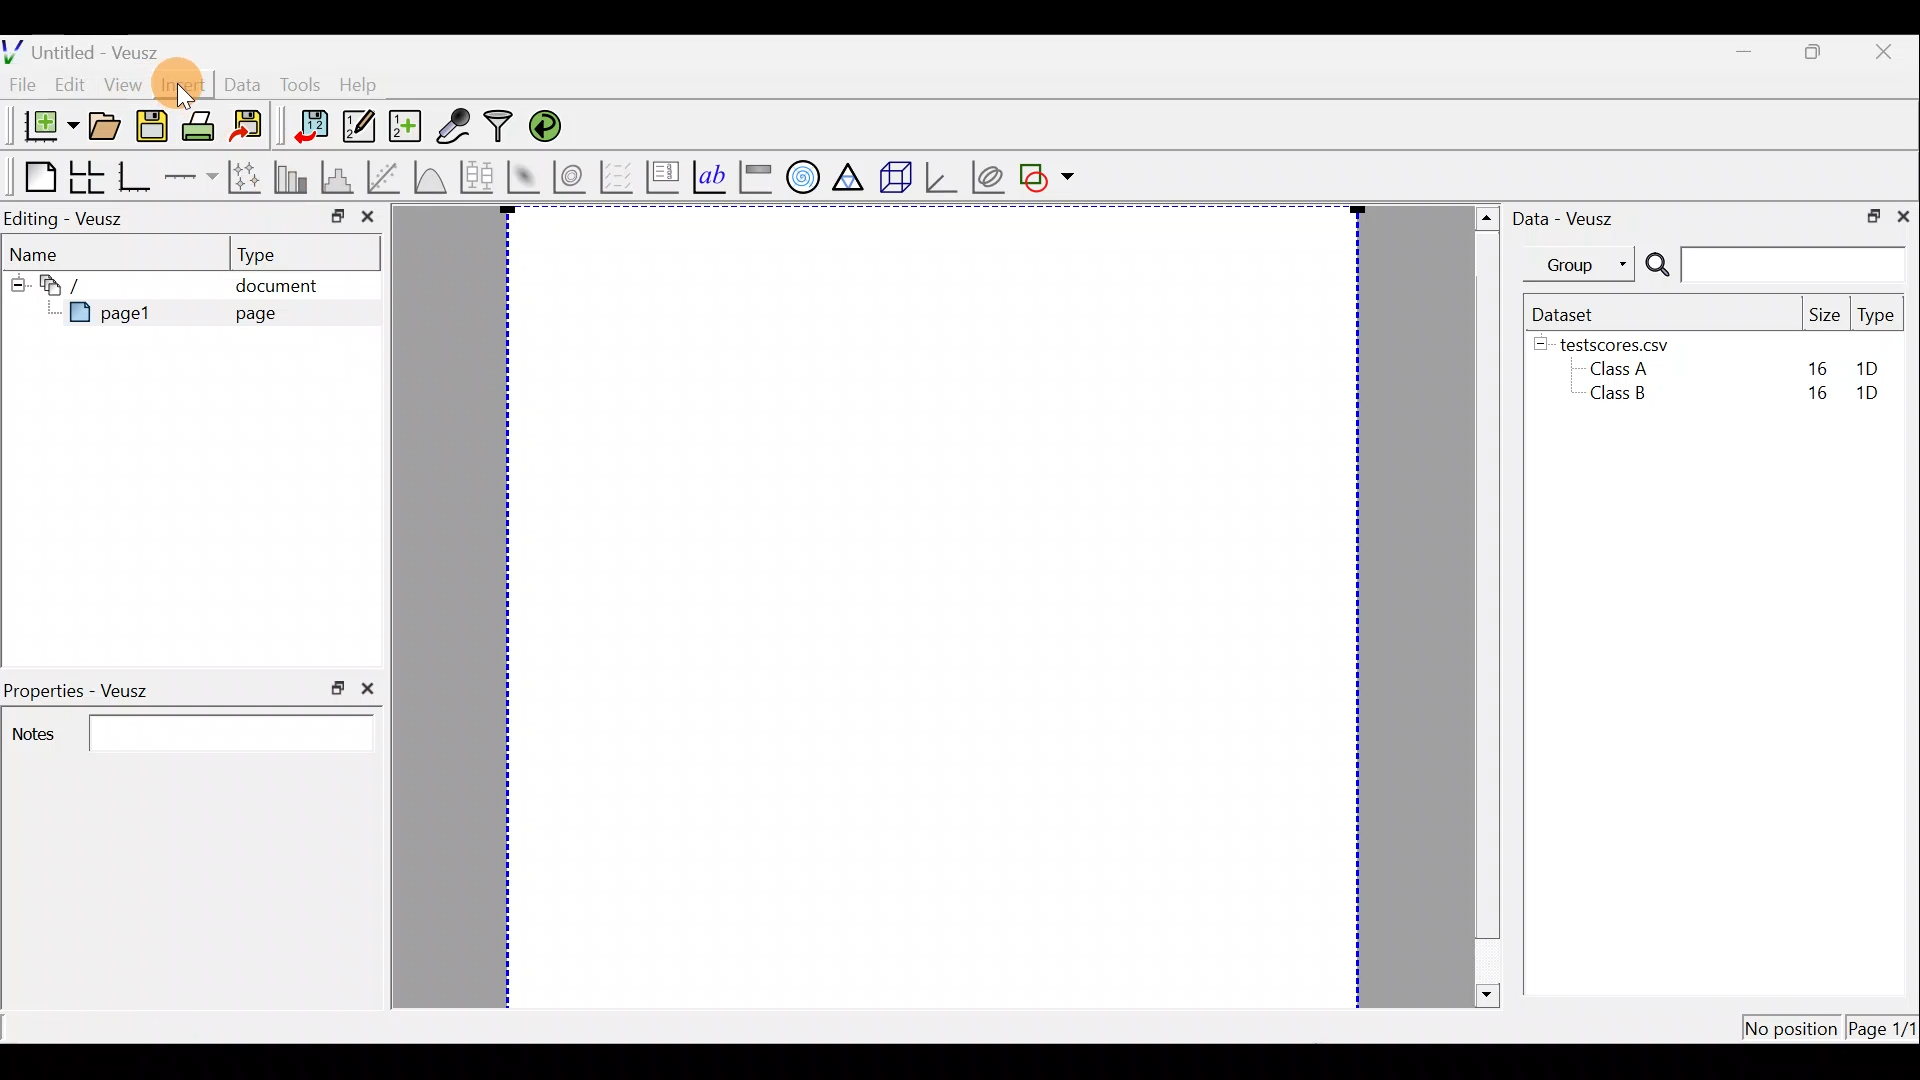 Image resolution: width=1920 pixels, height=1080 pixels. What do you see at coordinates (547, 127) in the screenshot?
I see `Reload linked datasets` at bounding box center [547, 127].